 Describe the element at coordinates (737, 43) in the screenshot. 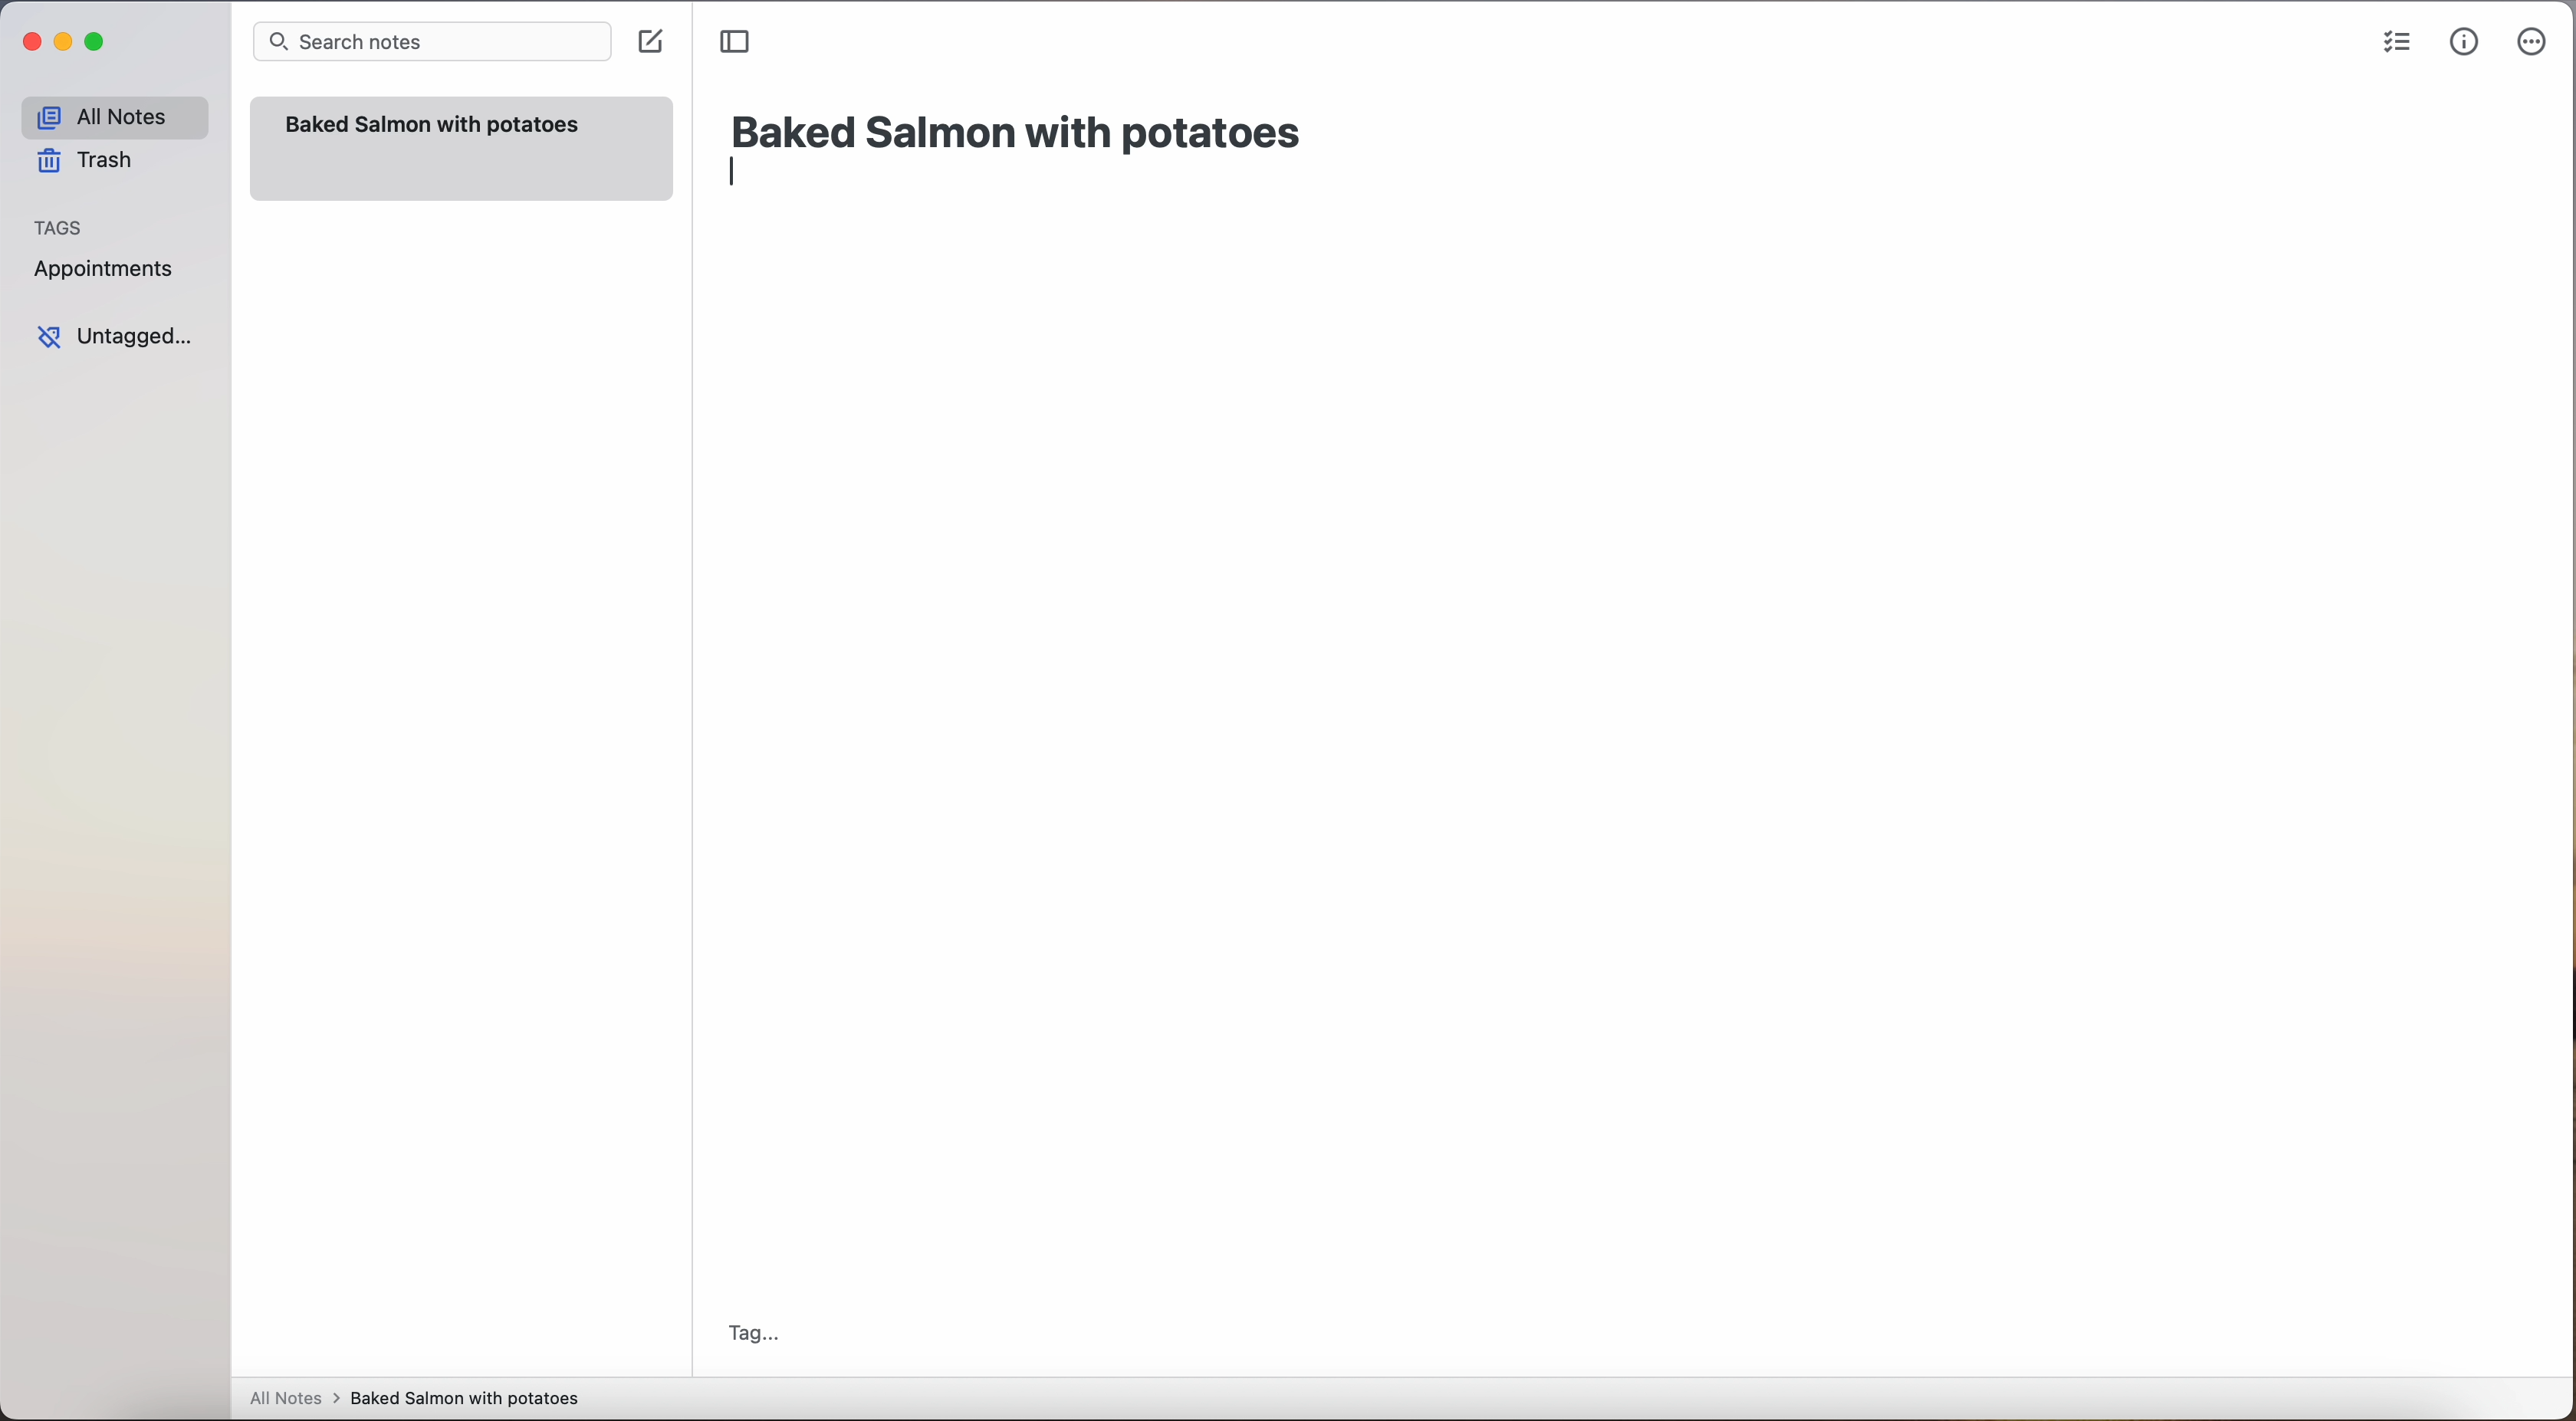

I see `toggle sidebar` at that location.